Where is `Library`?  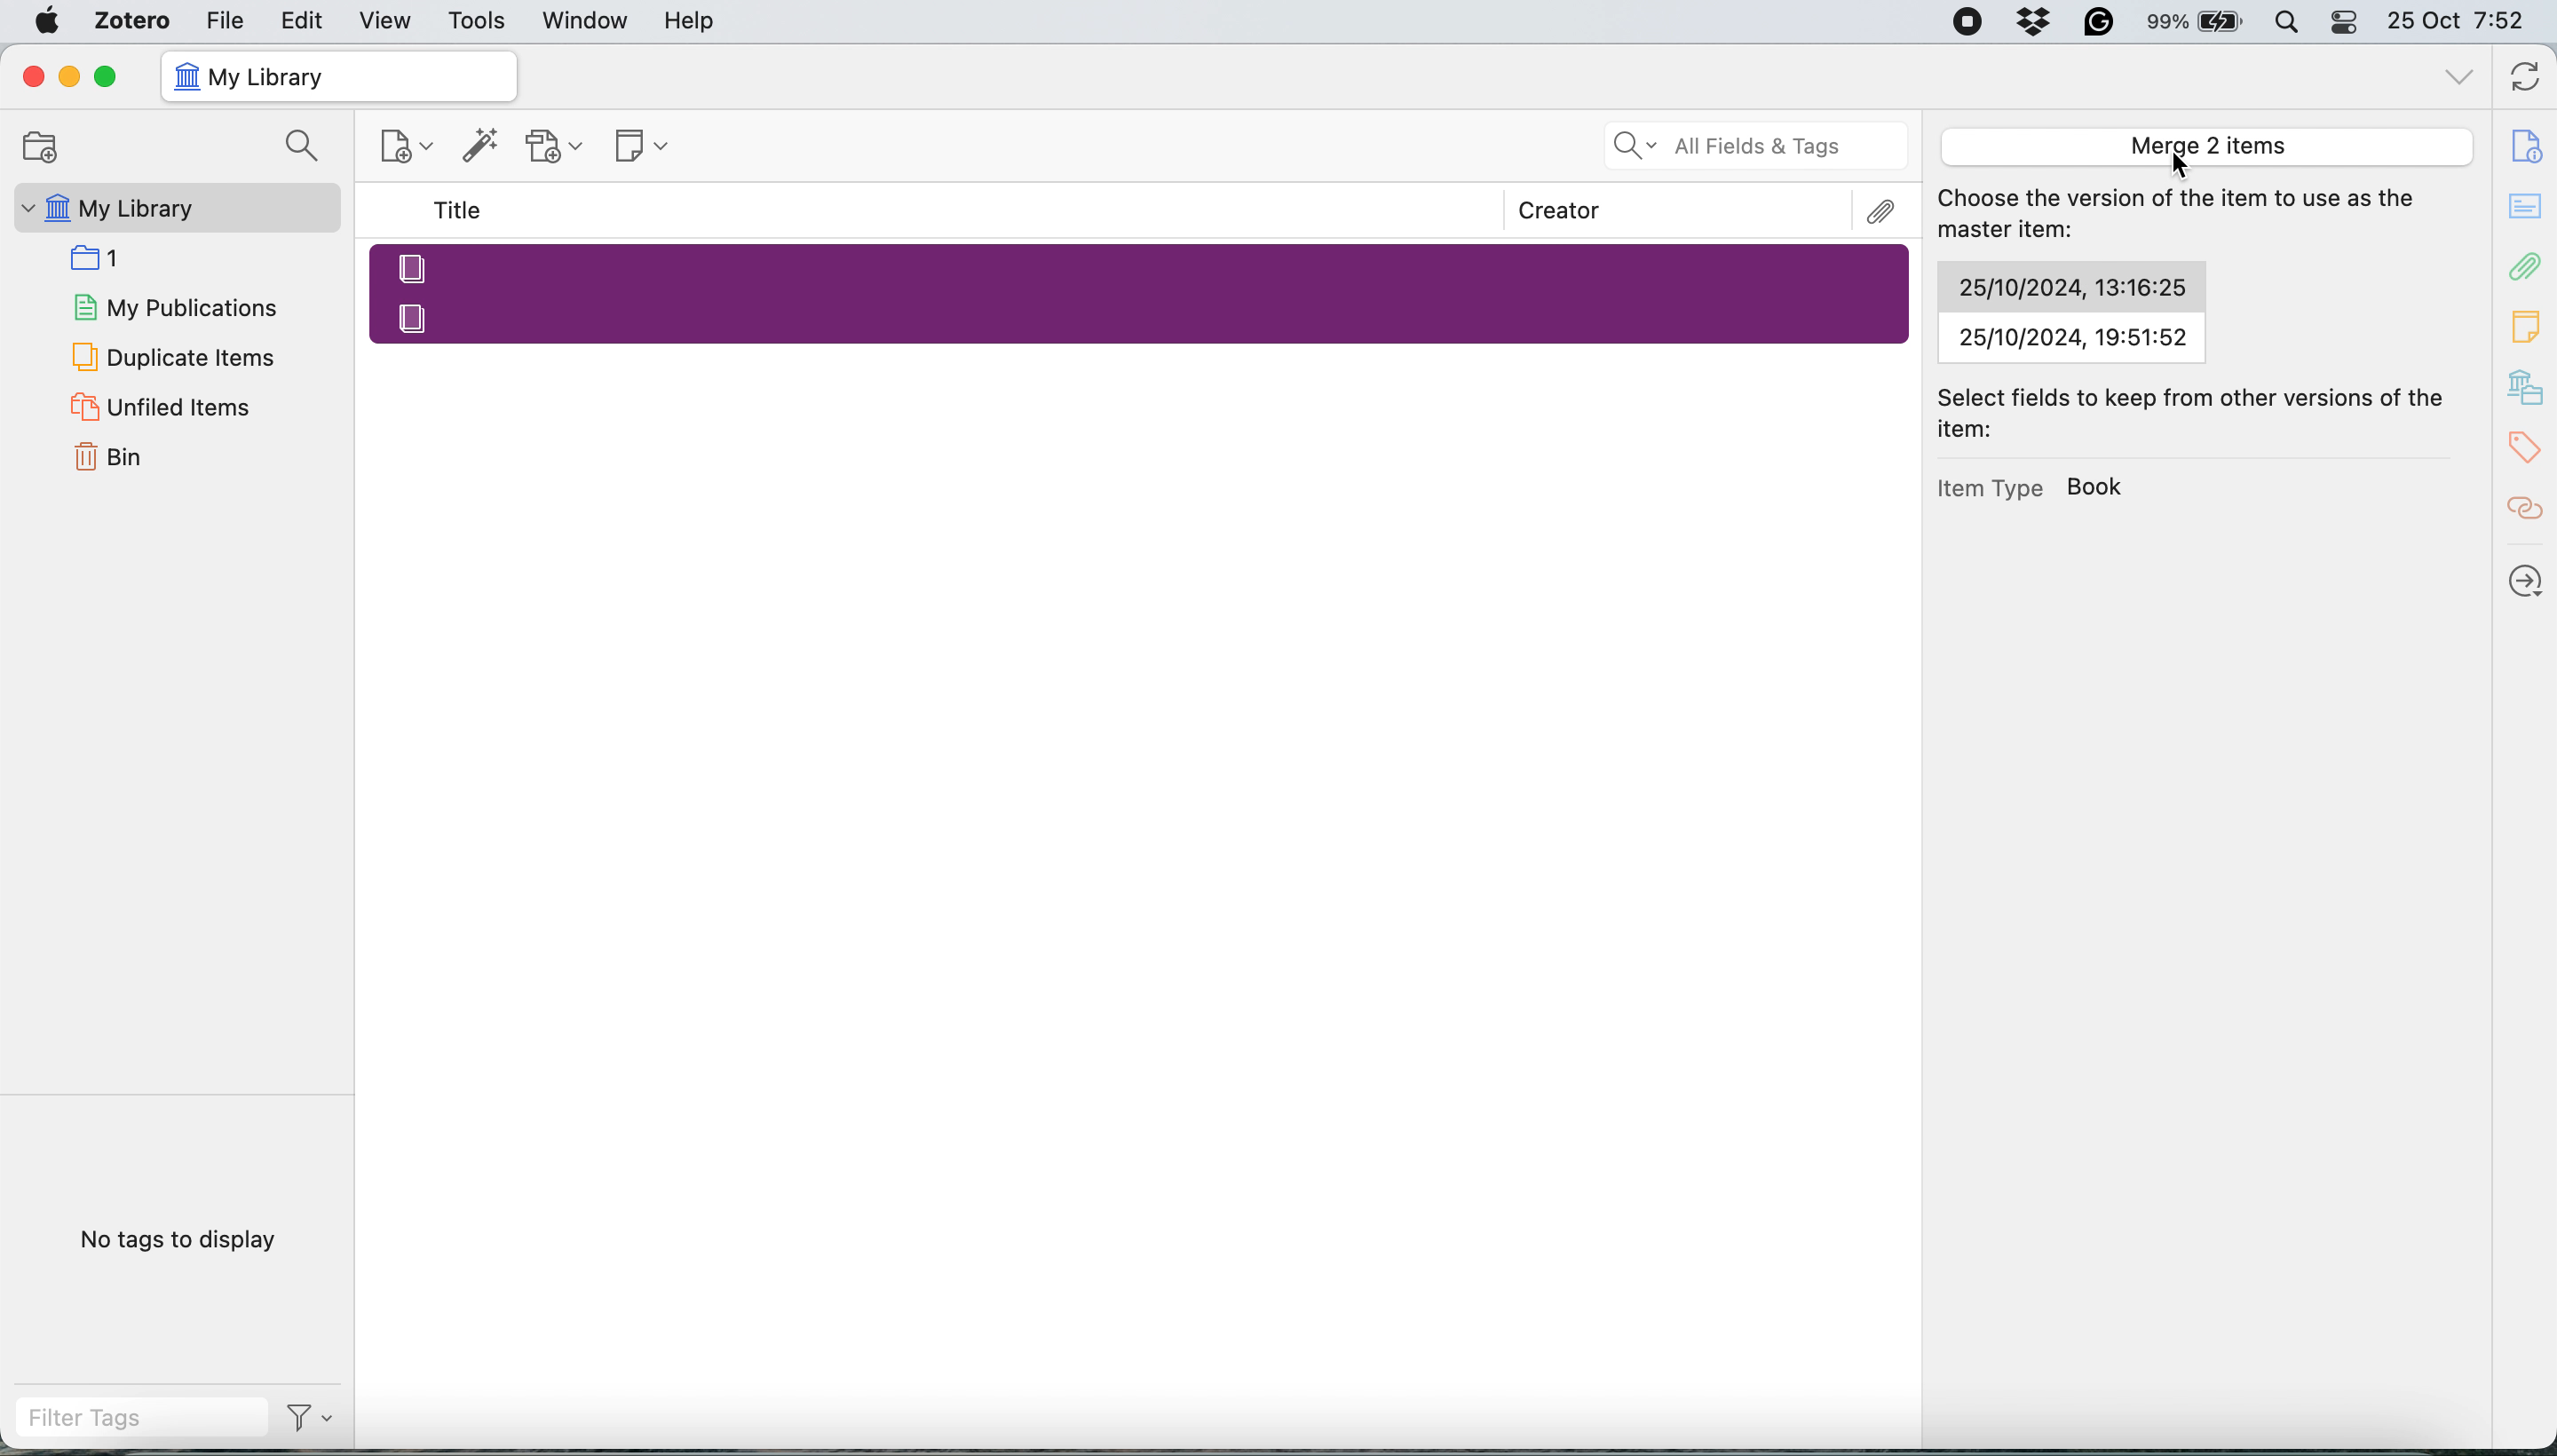
Library is located at coordinates (2528, 388).